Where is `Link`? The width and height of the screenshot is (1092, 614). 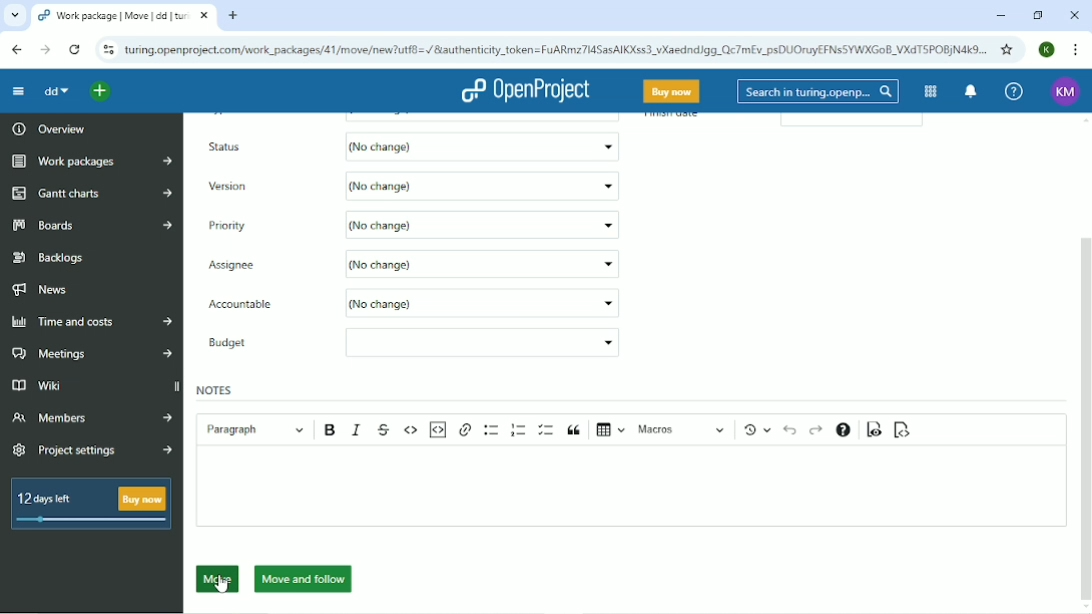
Link is located at coordinates (465, 430).